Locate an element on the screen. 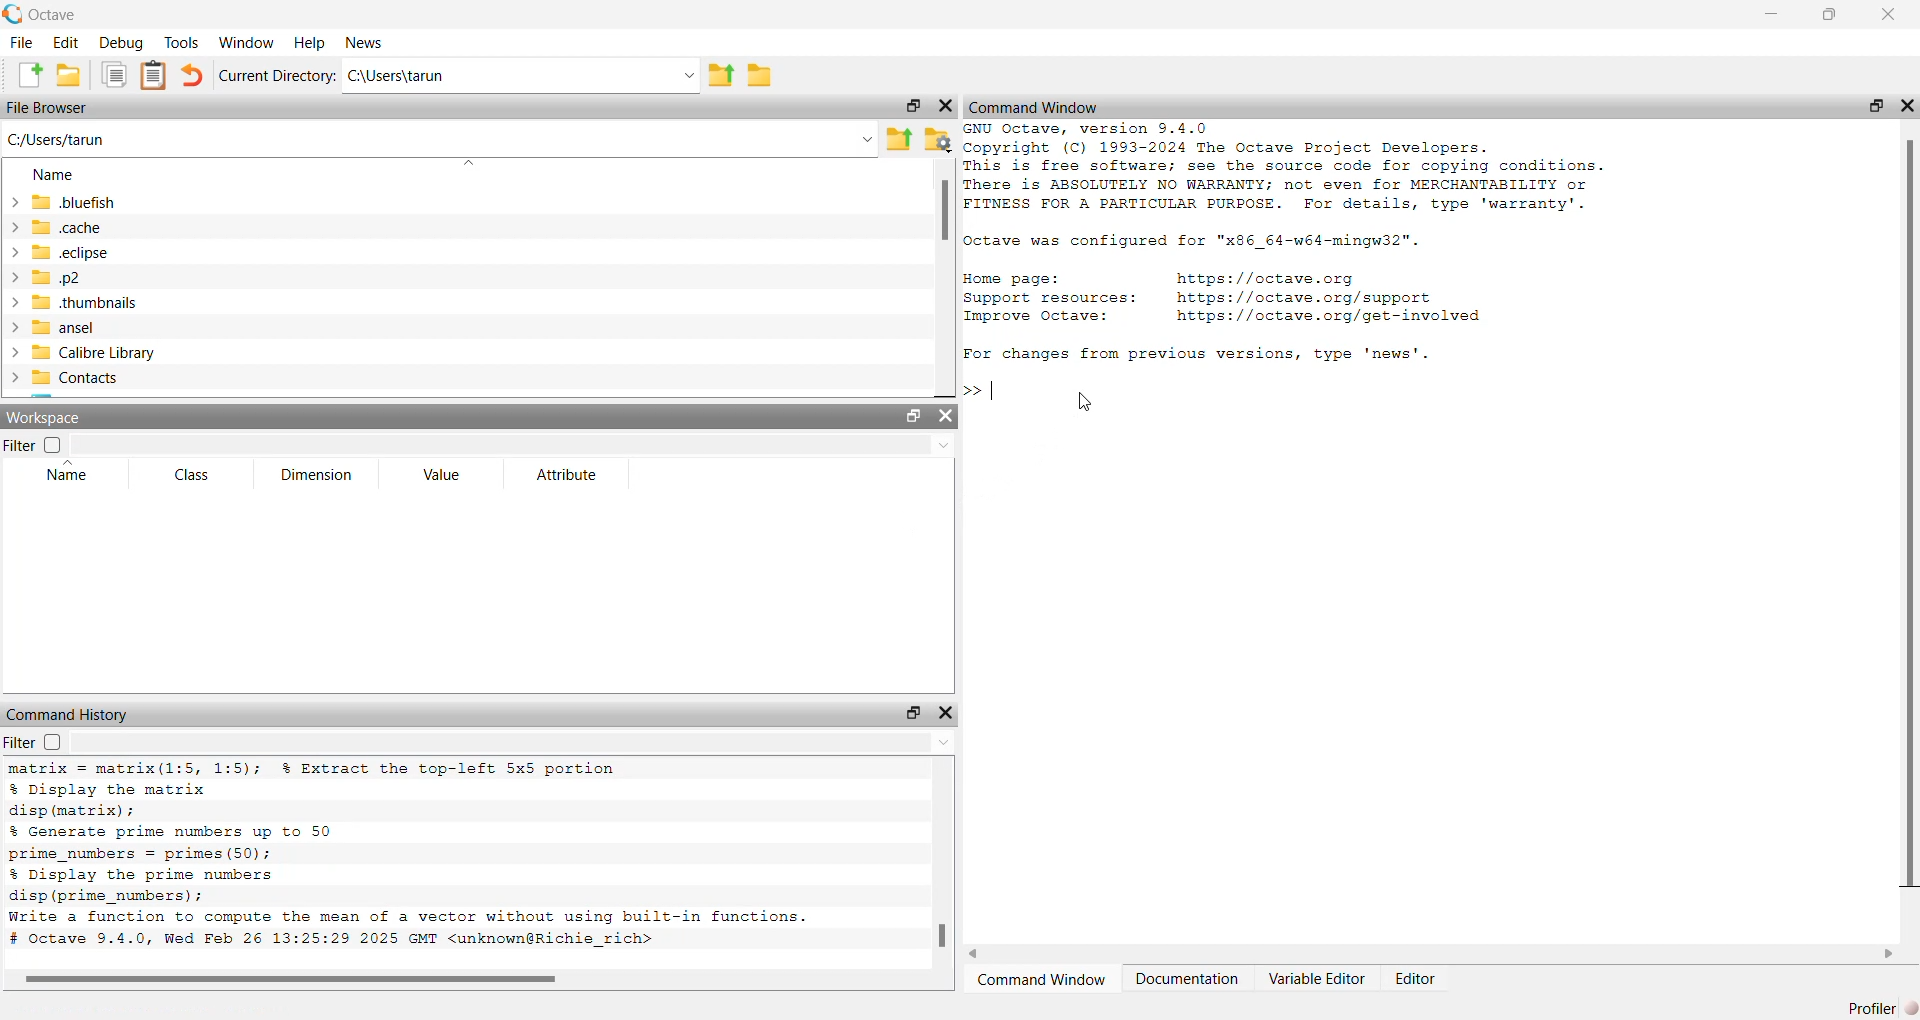  .eclipse is located at coordinates (70, 254).